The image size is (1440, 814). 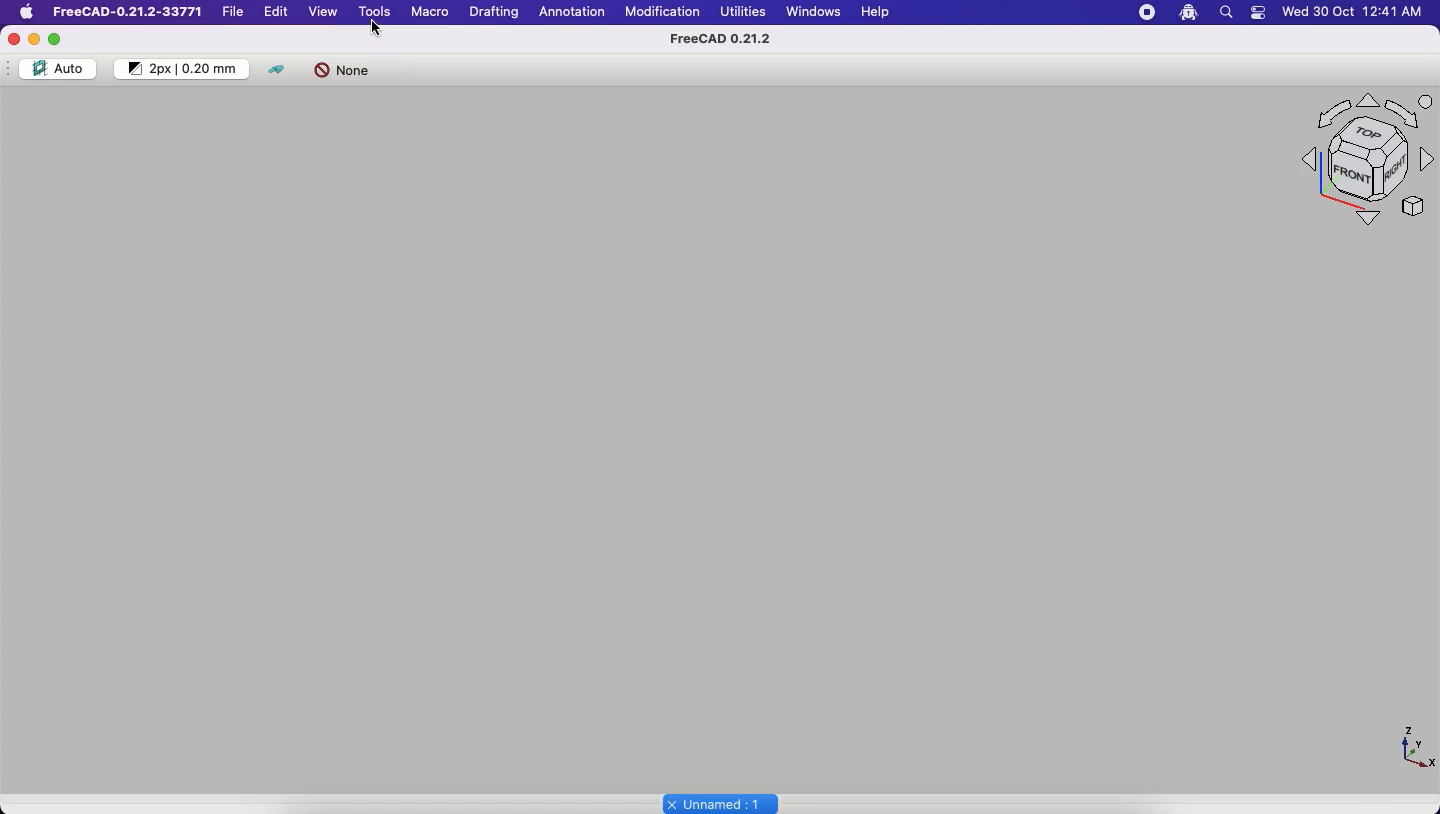 What do you see at coordinates (663, 12) in the screenshot?
I see `Modification` at bounding box center [663, 12].